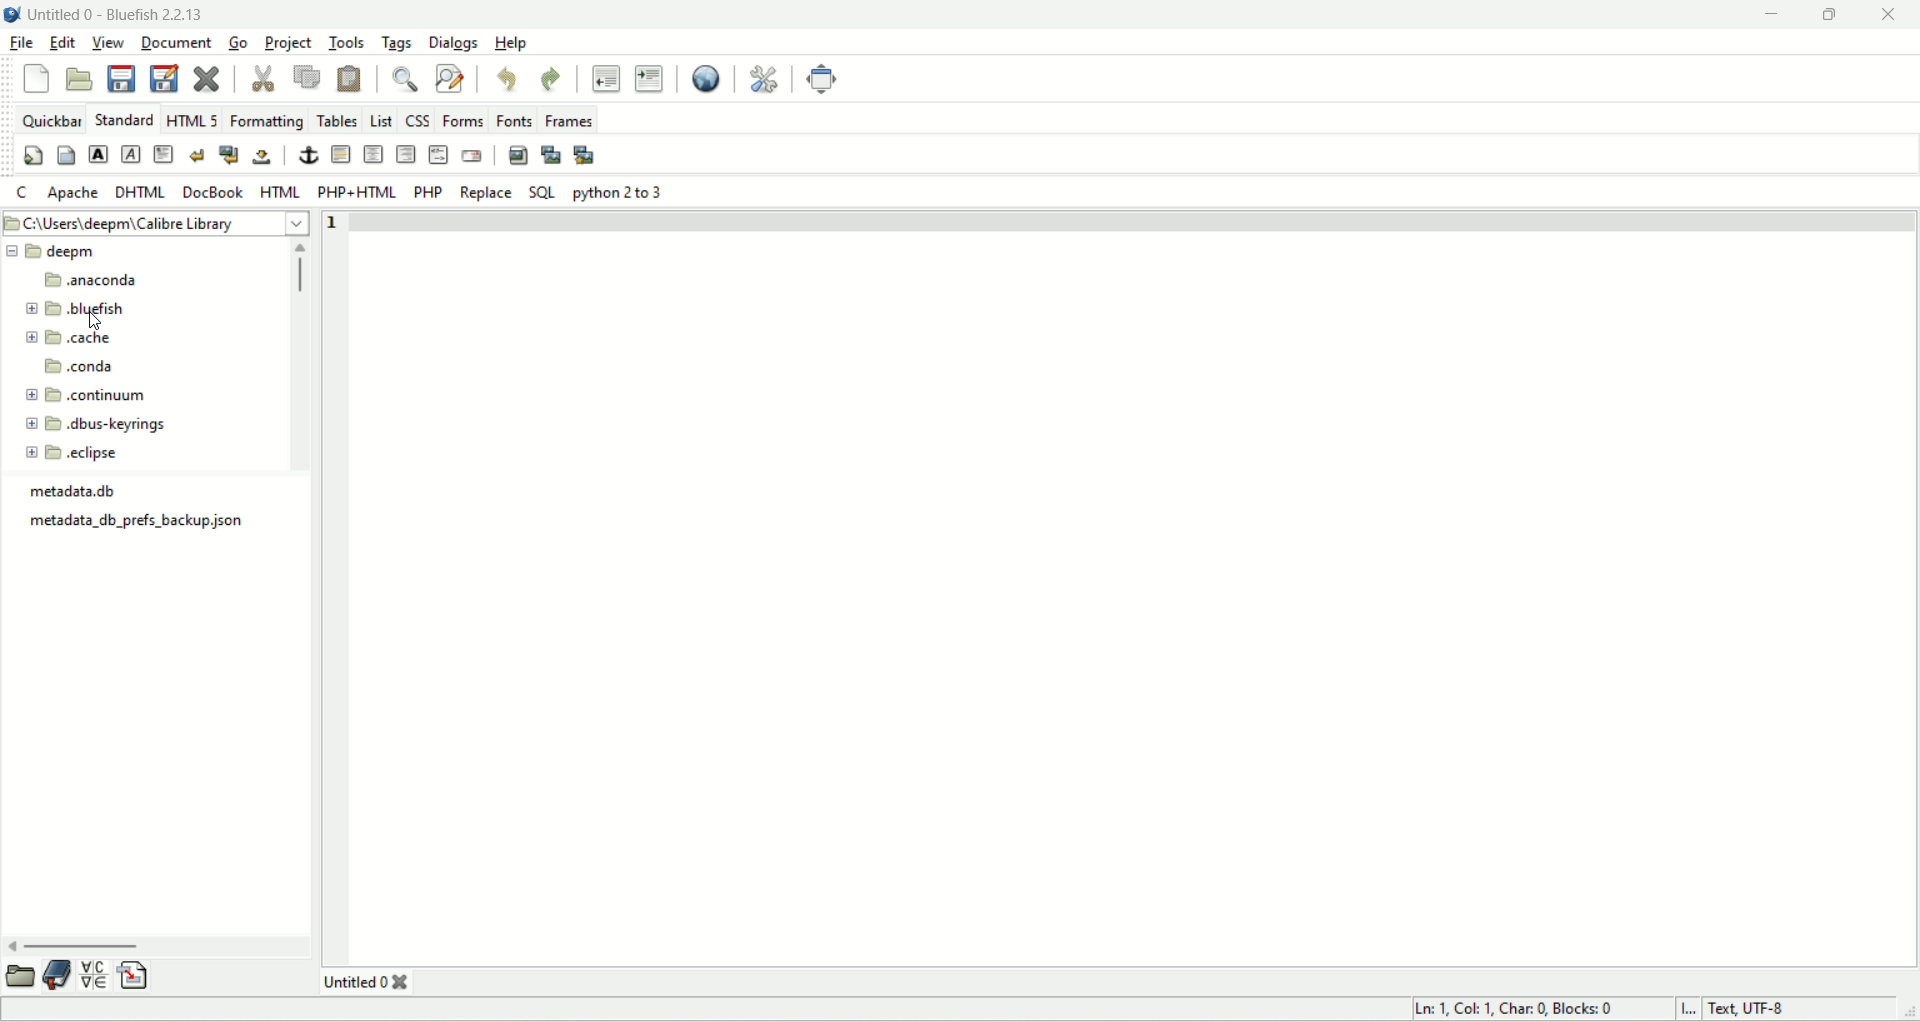 Image resolution: width=1920 pixels, height=1022 pixels. I want to click on anchor/hyperlink, so click(304, 156).